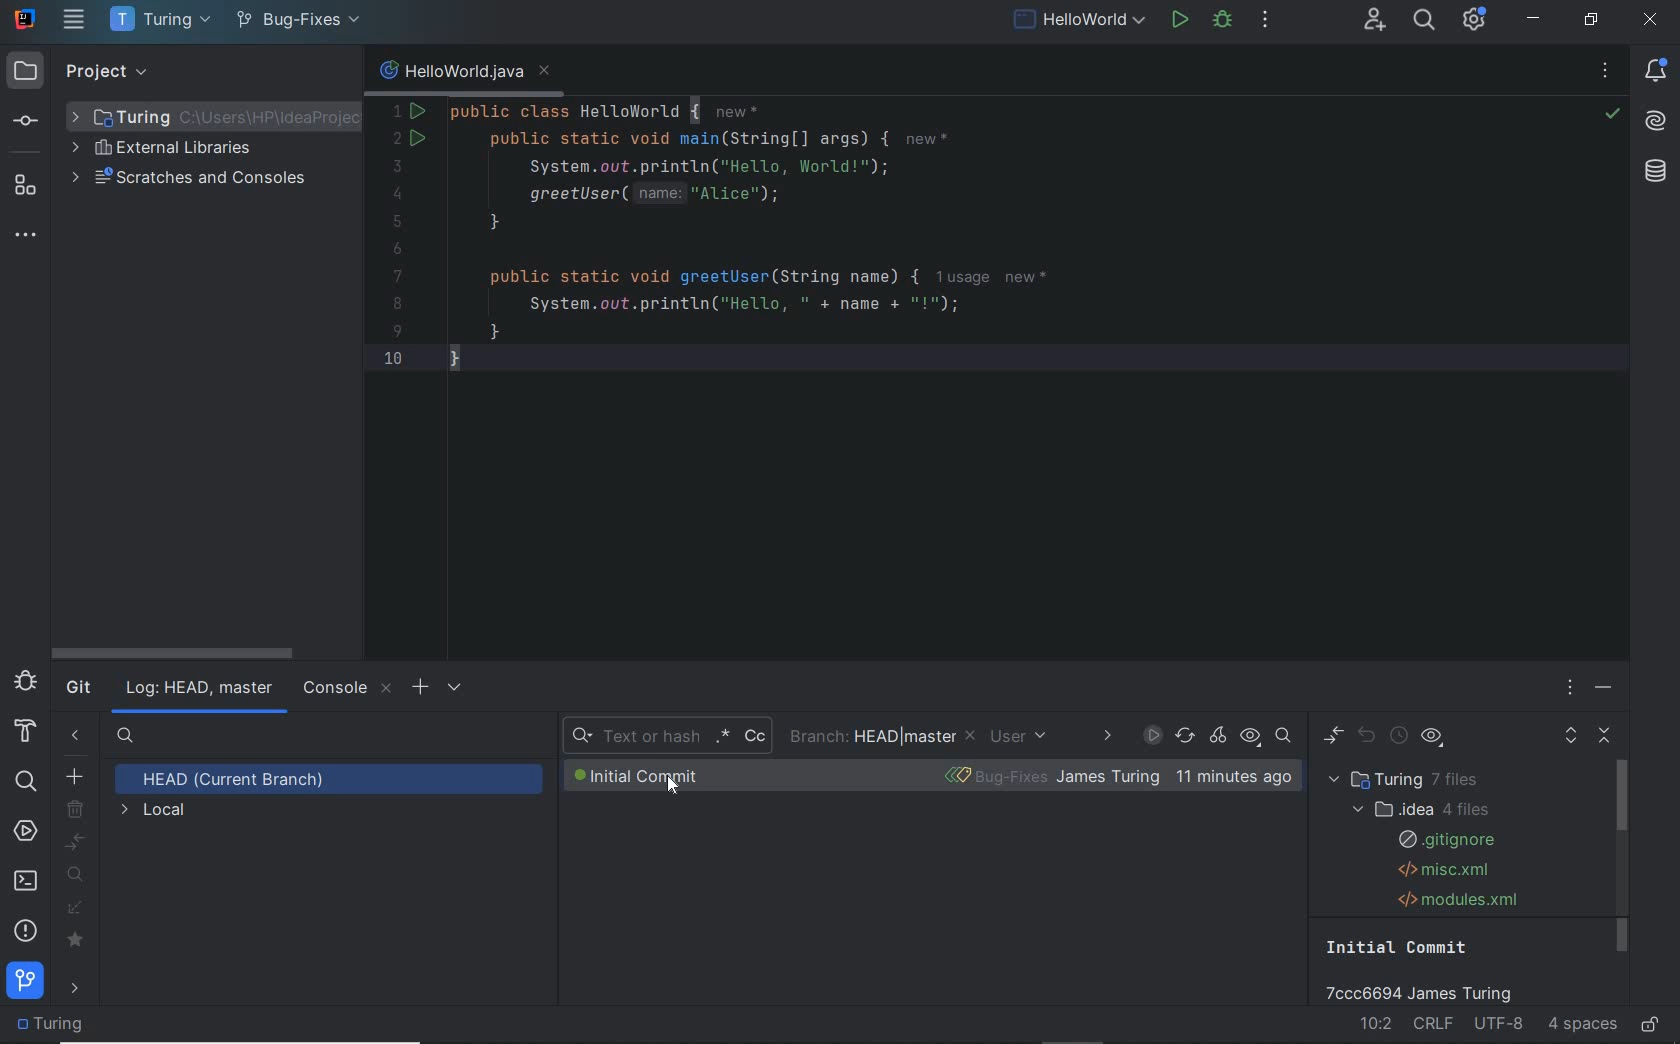 The width and height of the screenshot is (1680, 1044). What do you see at coordinates (1440, 870) in the screenshot?
I see `.misc.xml` at bounding box center [1440, 870].